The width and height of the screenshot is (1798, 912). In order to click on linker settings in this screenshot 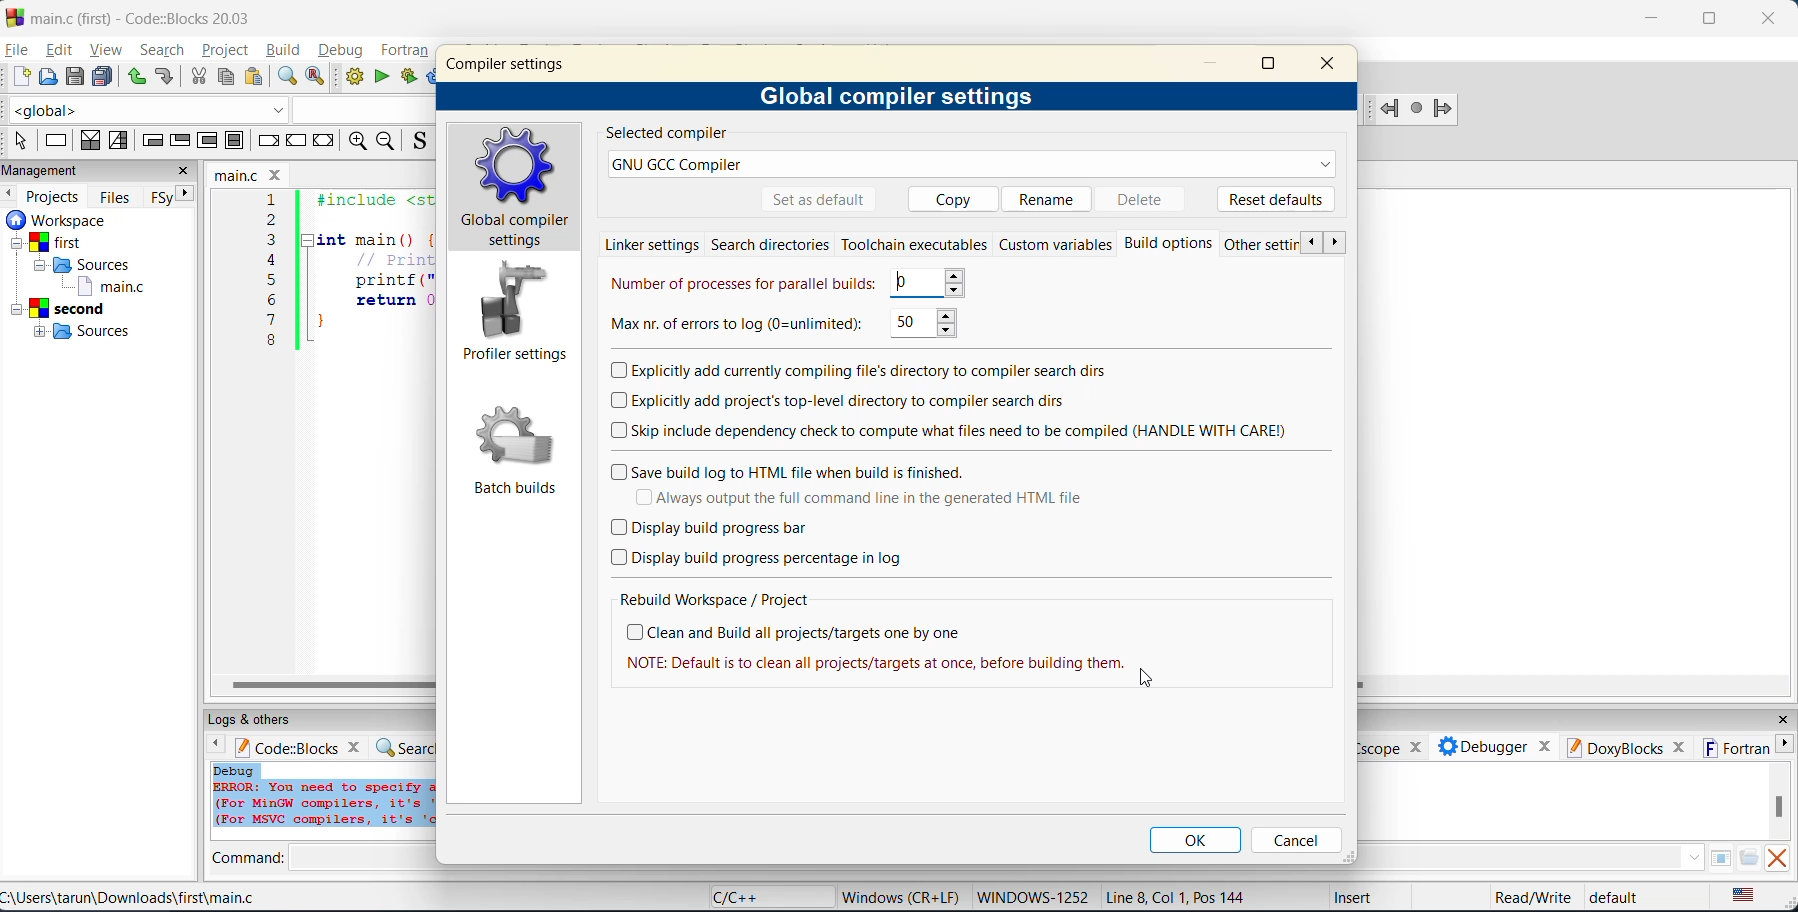, I will do `click(652, 243)`.